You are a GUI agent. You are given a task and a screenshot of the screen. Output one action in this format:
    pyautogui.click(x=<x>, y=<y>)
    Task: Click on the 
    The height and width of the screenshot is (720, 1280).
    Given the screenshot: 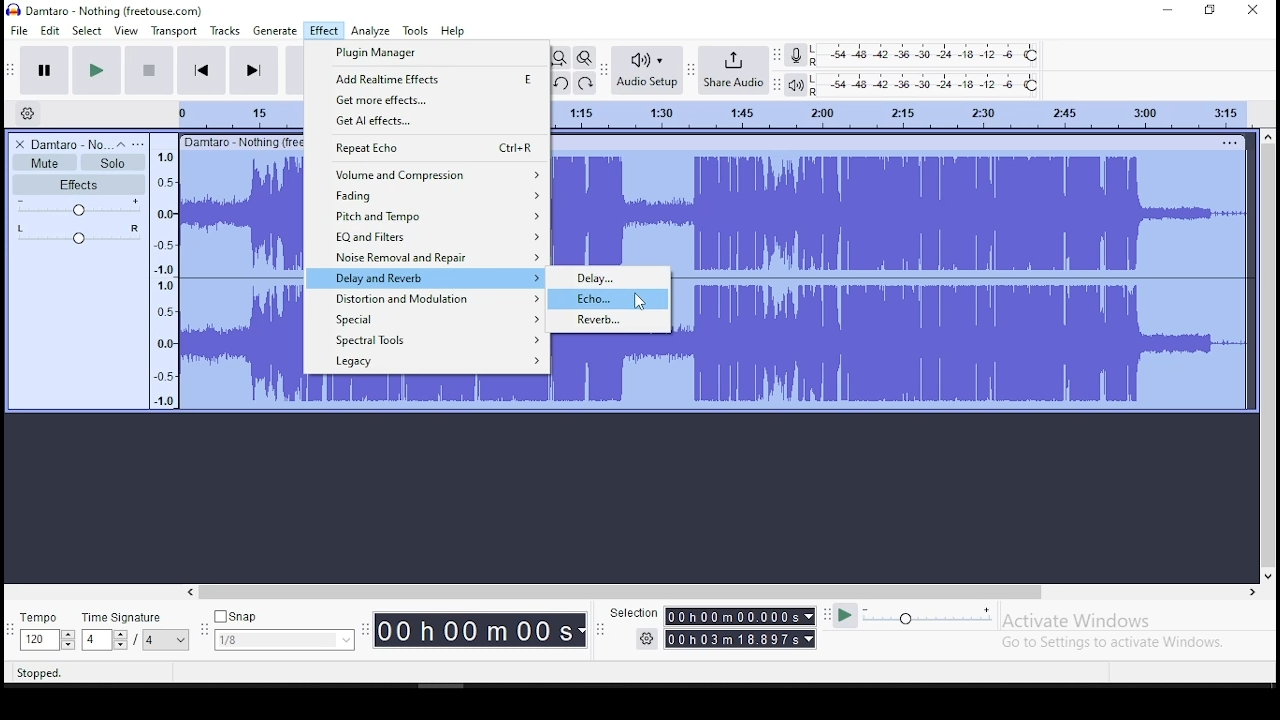 What is the action you would take?
    pyautogui.click(x=1231, y=140)
    